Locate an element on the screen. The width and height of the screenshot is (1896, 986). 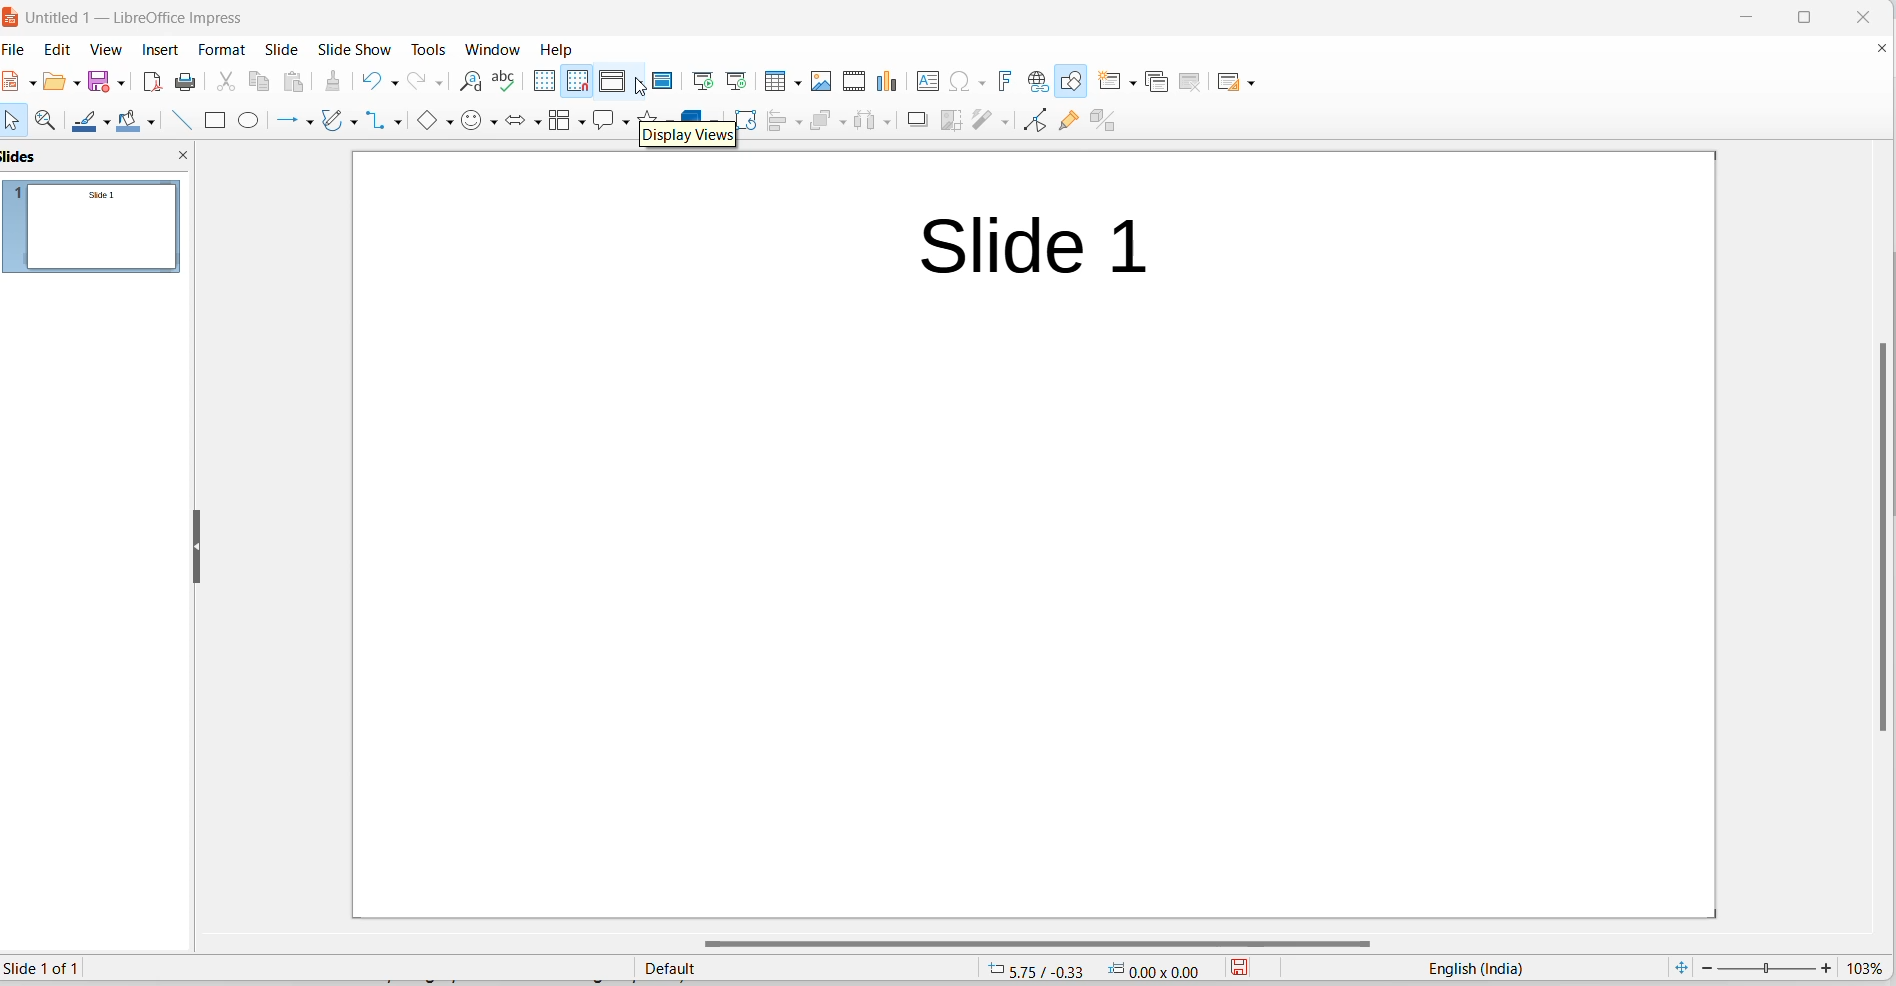
view is located at coordinates (108, 51).